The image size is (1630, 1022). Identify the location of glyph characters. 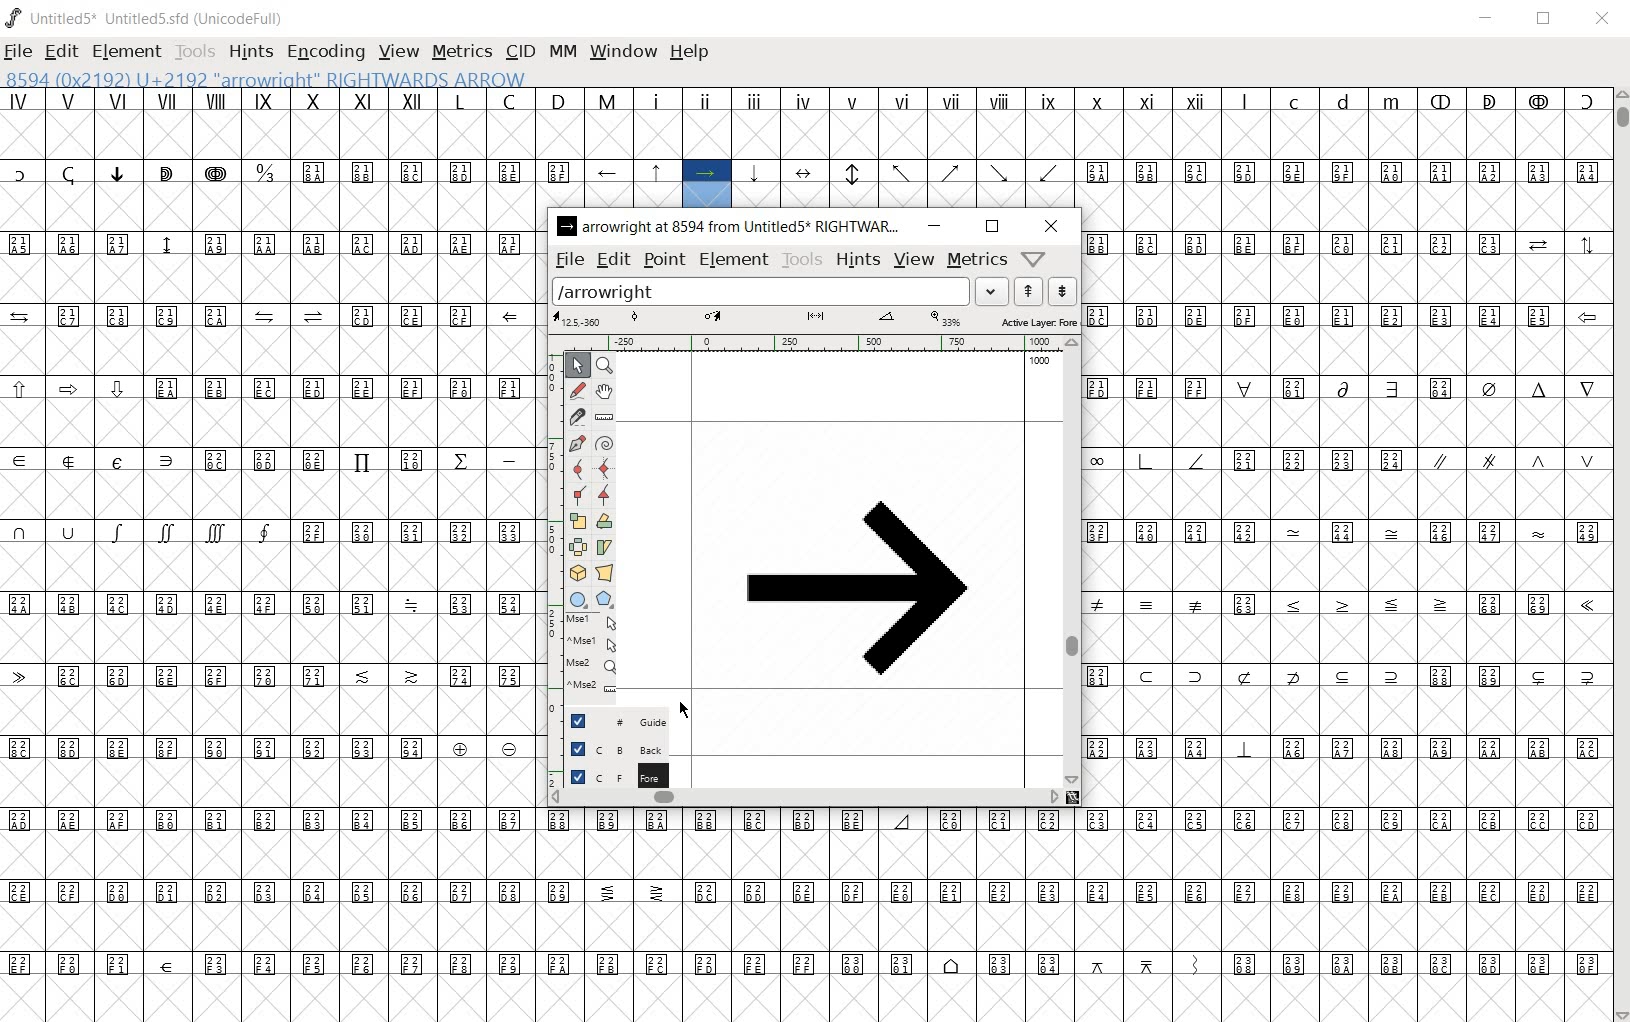
(1072, 950).